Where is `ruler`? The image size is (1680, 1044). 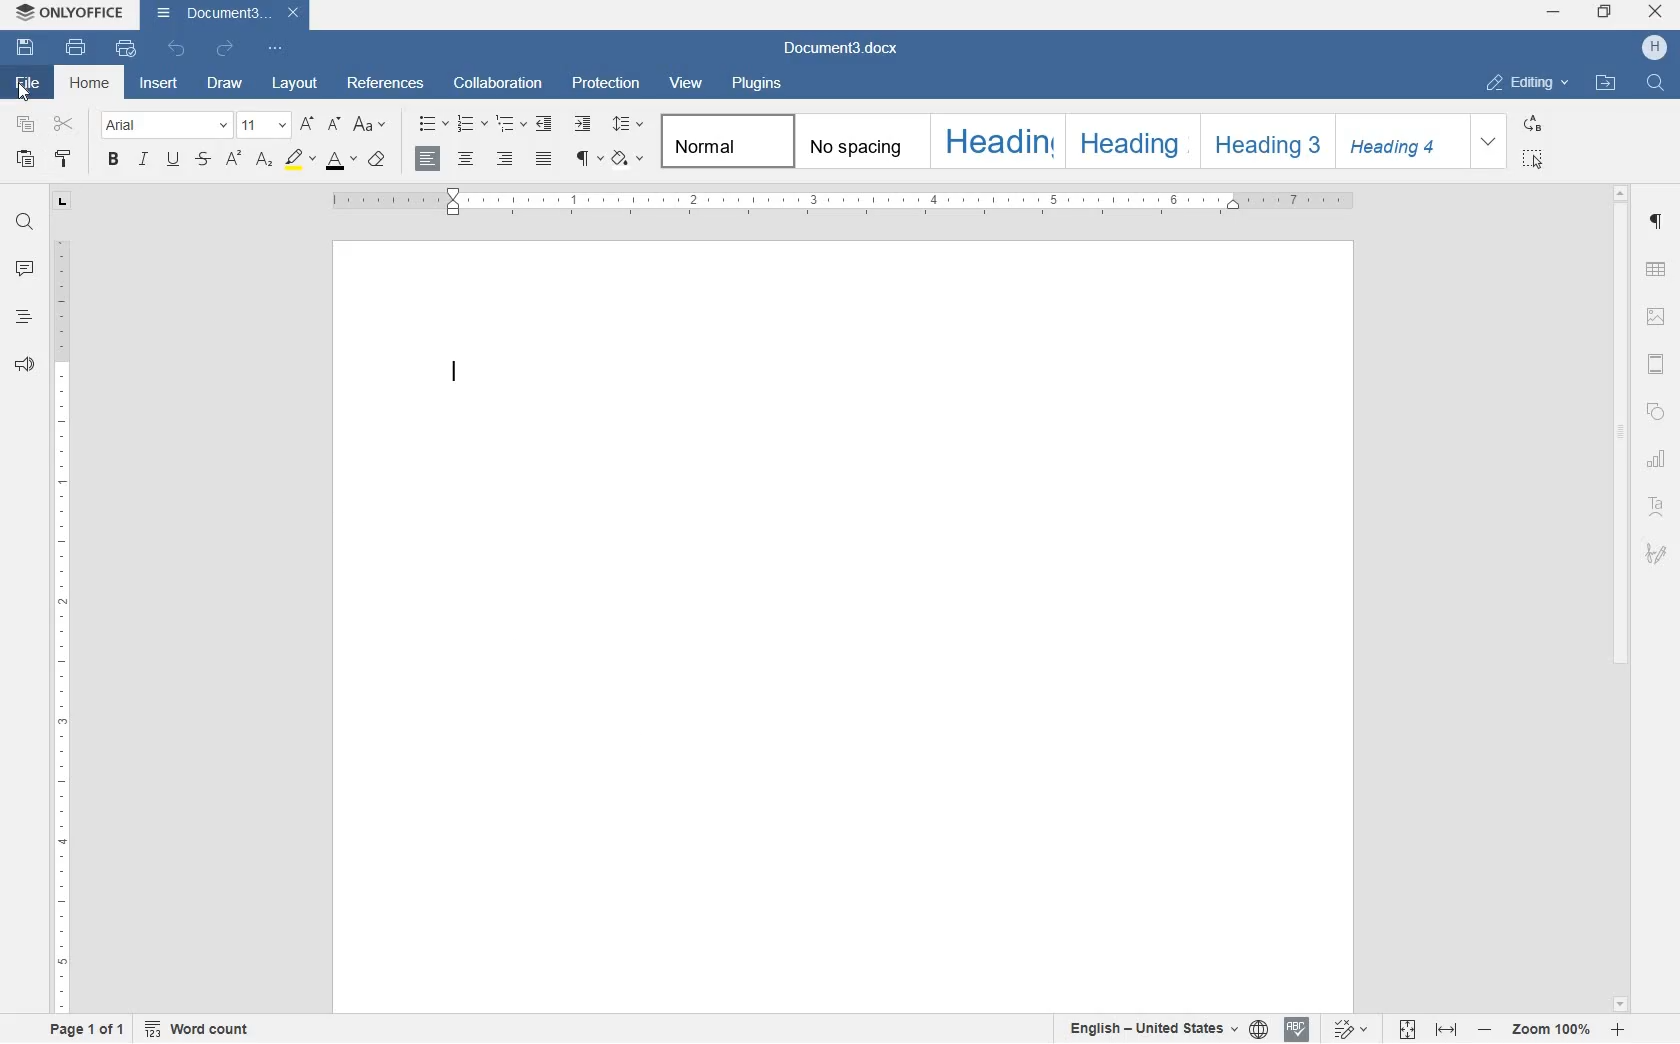 ruler is located at coordinates (63, 623).